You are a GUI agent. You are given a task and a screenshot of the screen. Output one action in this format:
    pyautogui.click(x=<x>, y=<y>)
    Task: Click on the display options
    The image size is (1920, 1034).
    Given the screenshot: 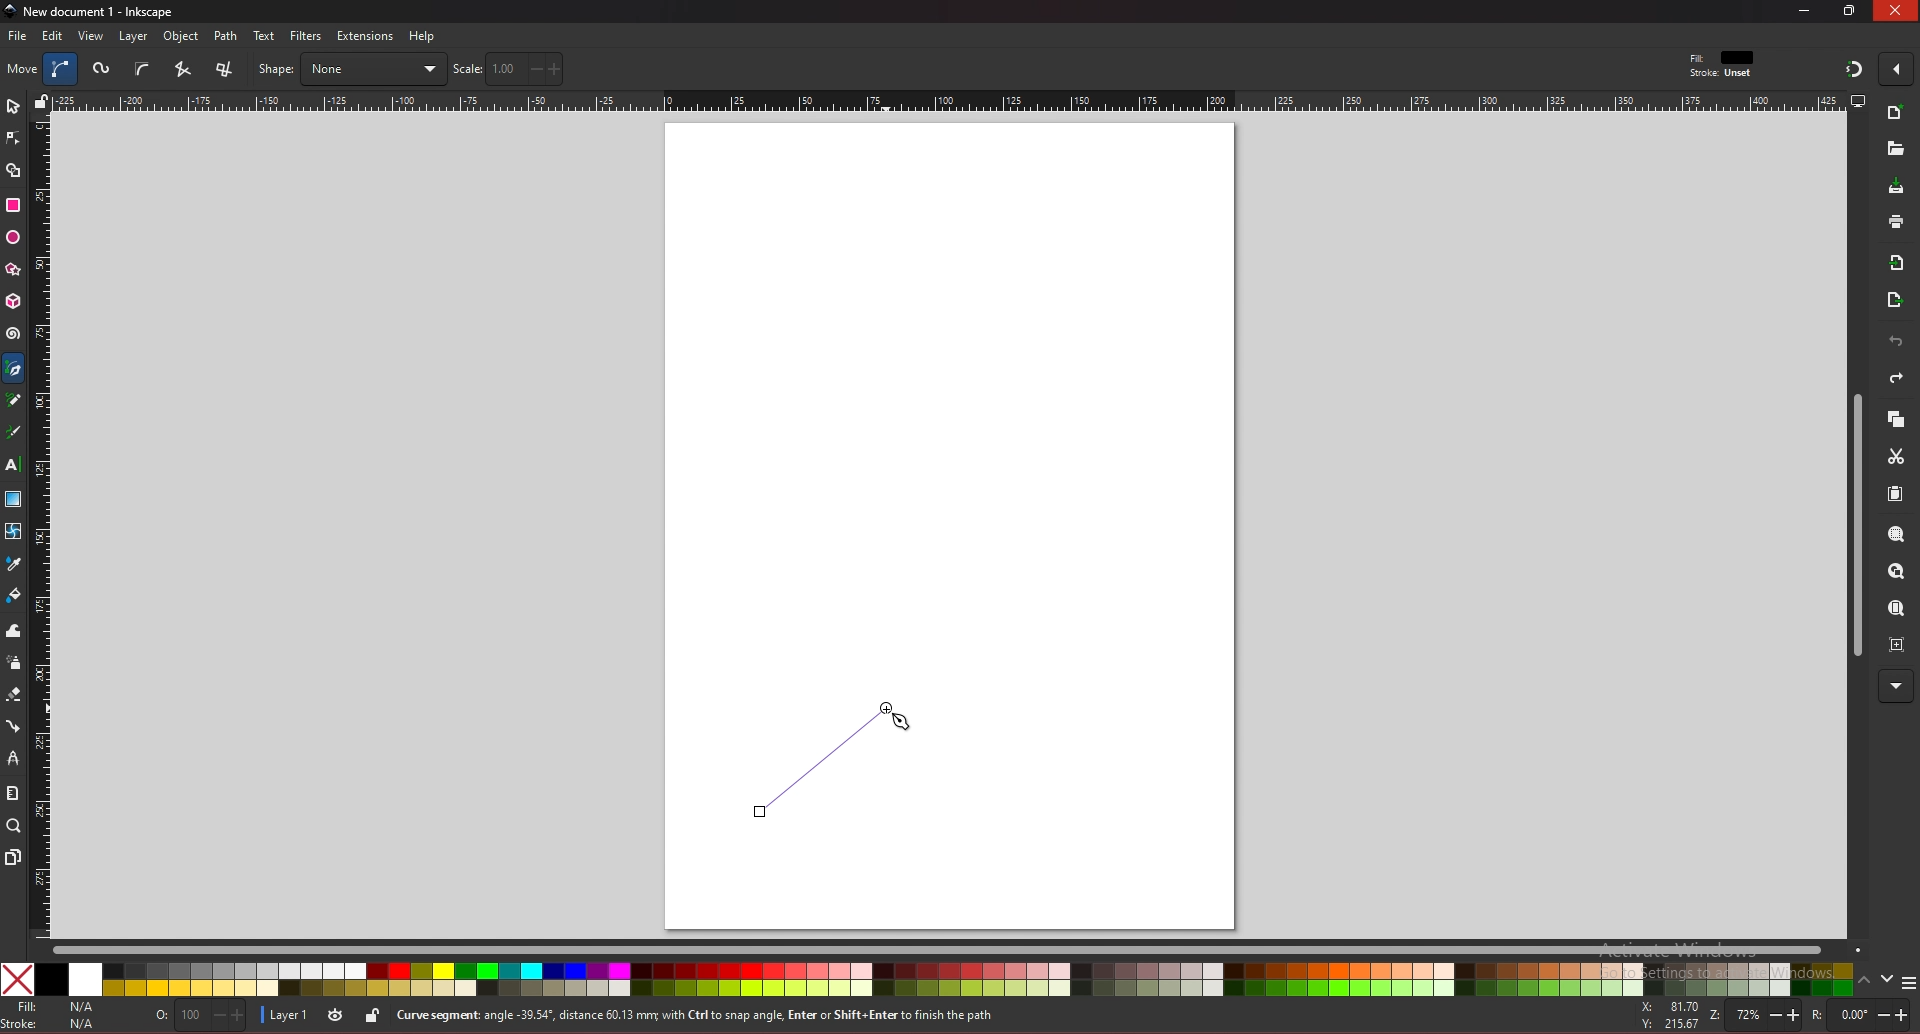 What is the action you would take?
    pyautogui.click(x=1857, y=100)
    